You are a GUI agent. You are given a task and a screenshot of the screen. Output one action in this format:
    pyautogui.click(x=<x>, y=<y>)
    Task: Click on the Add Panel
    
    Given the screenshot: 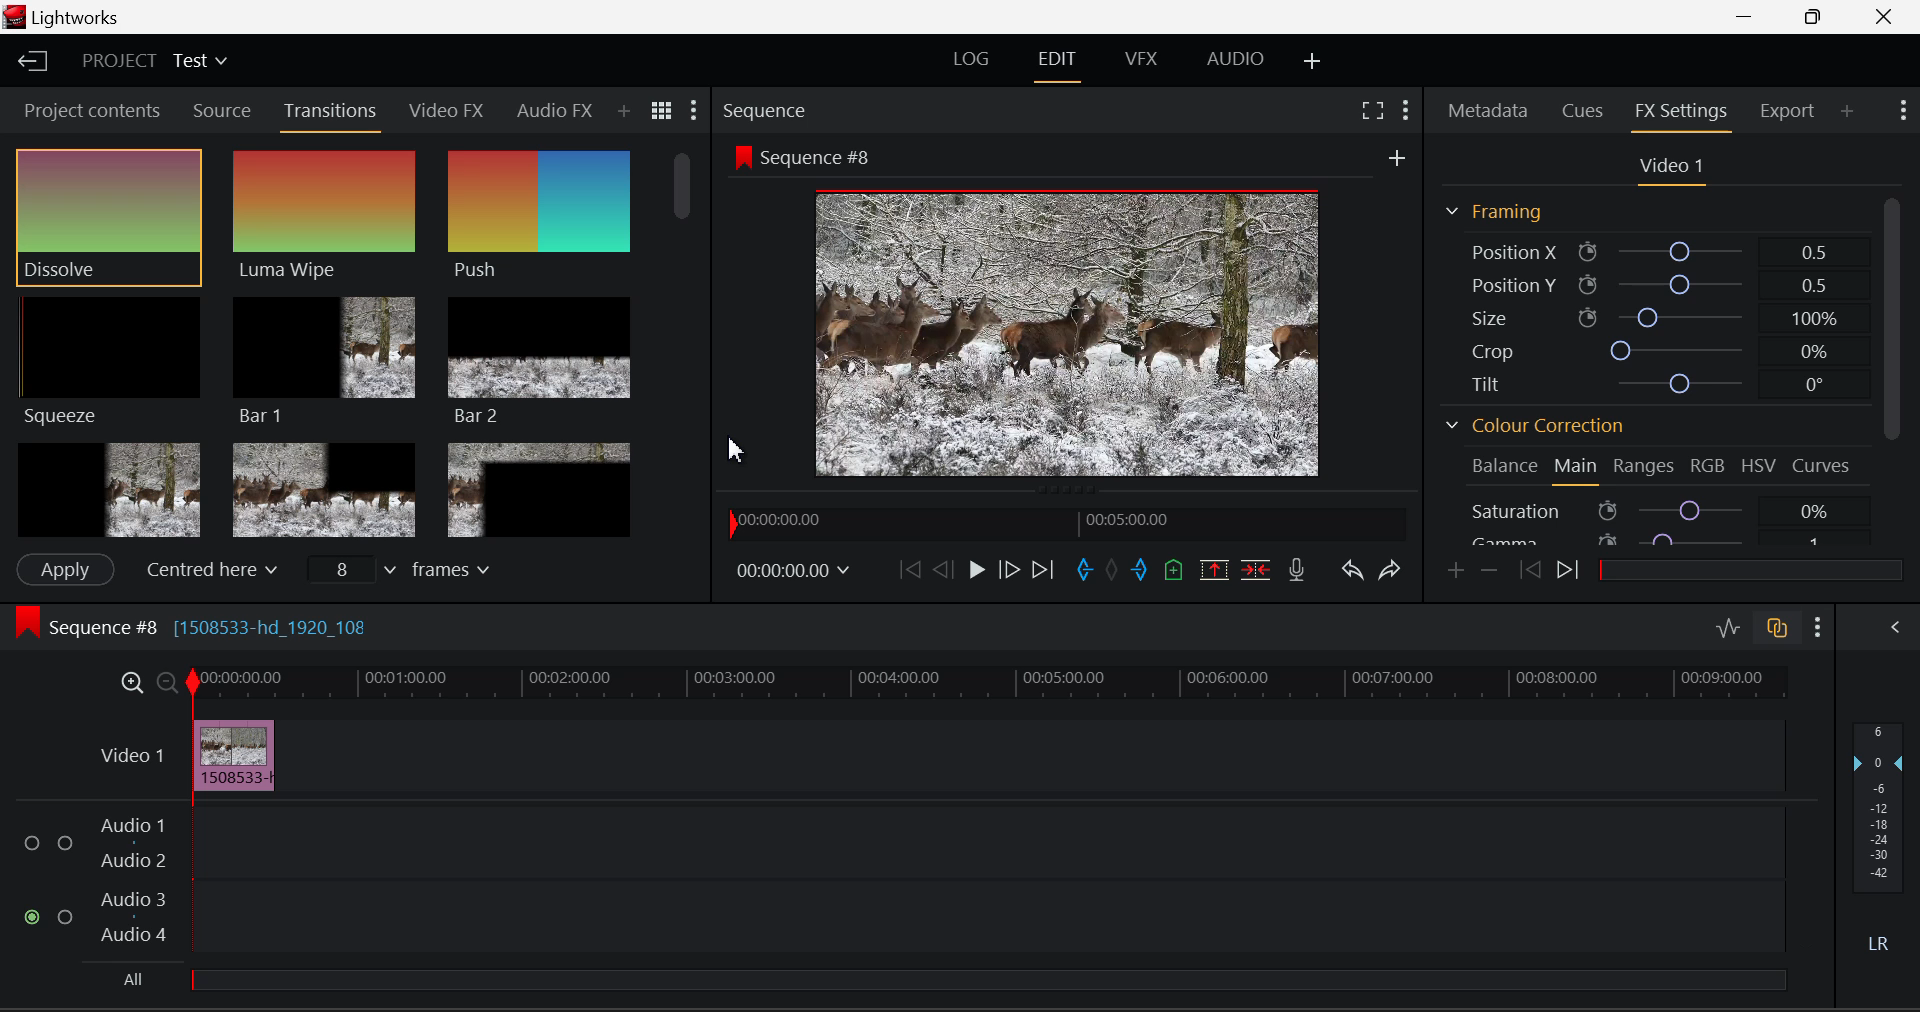 What is the action you would take?
    pyautogui.click(x=1849, y=112)
    